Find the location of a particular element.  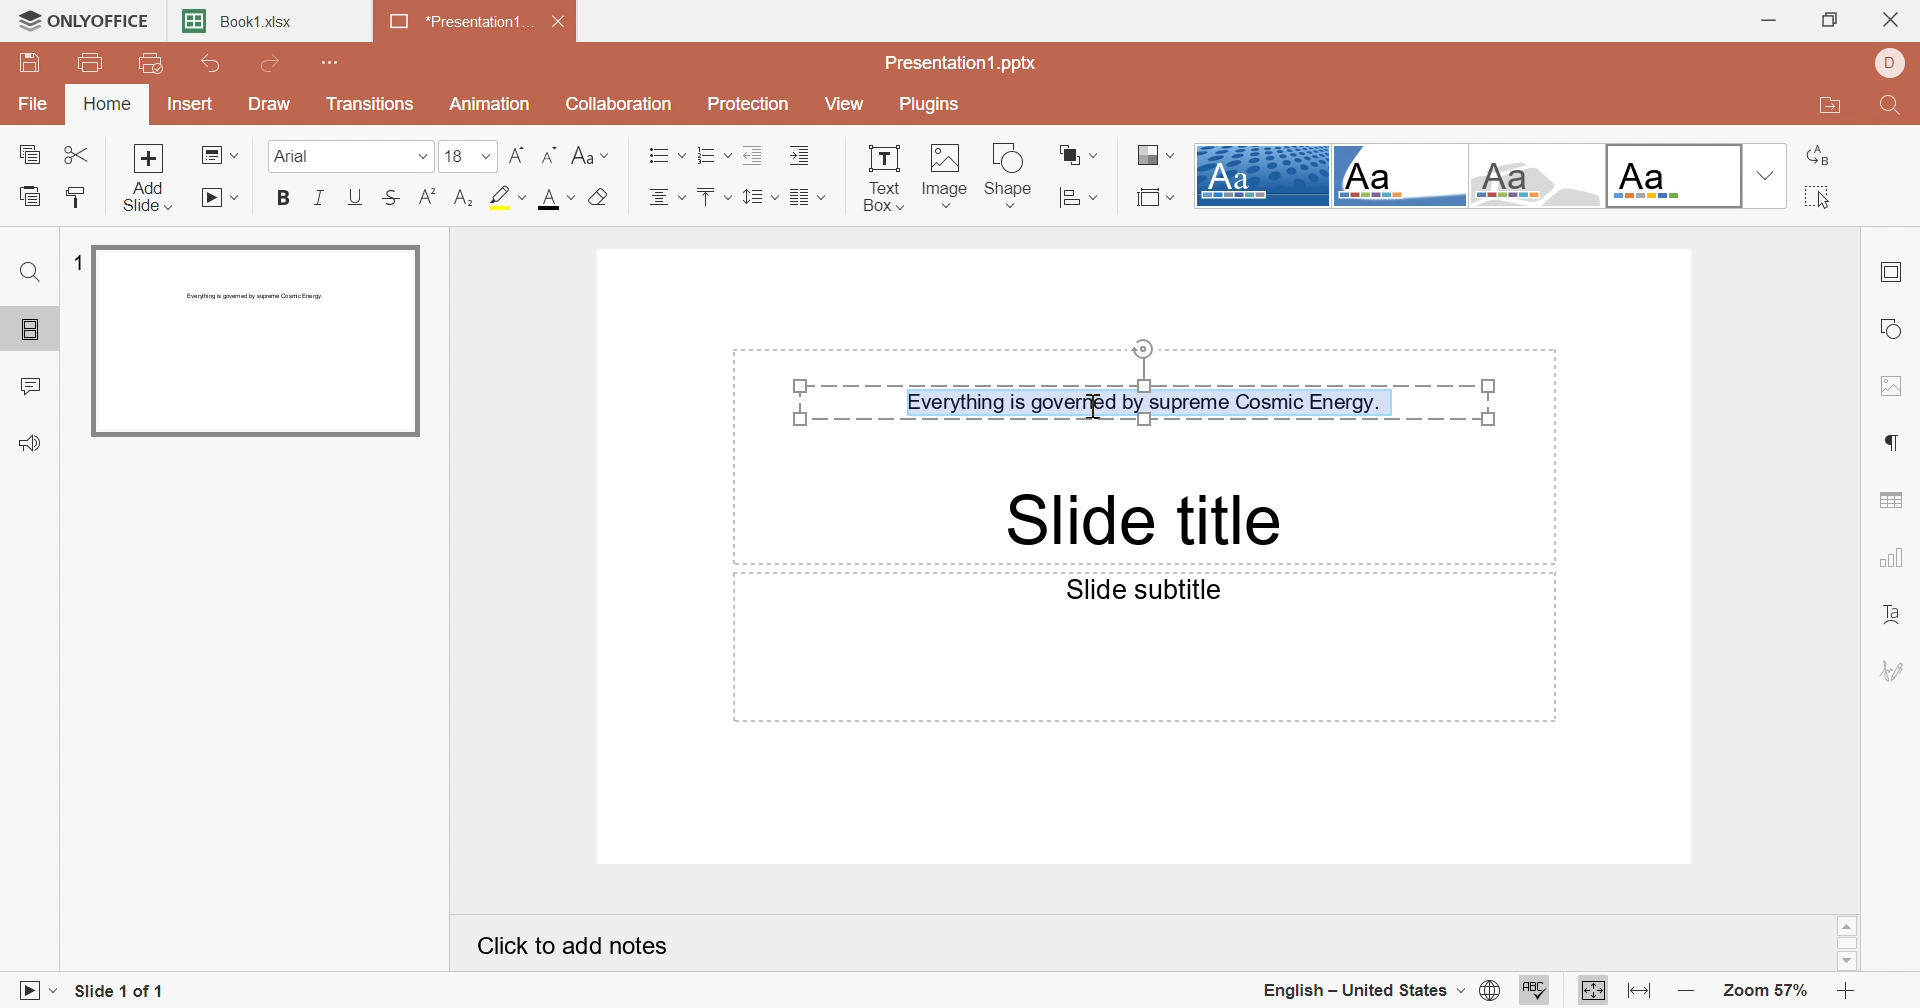

Copy style is located at coordinates (78, 197).